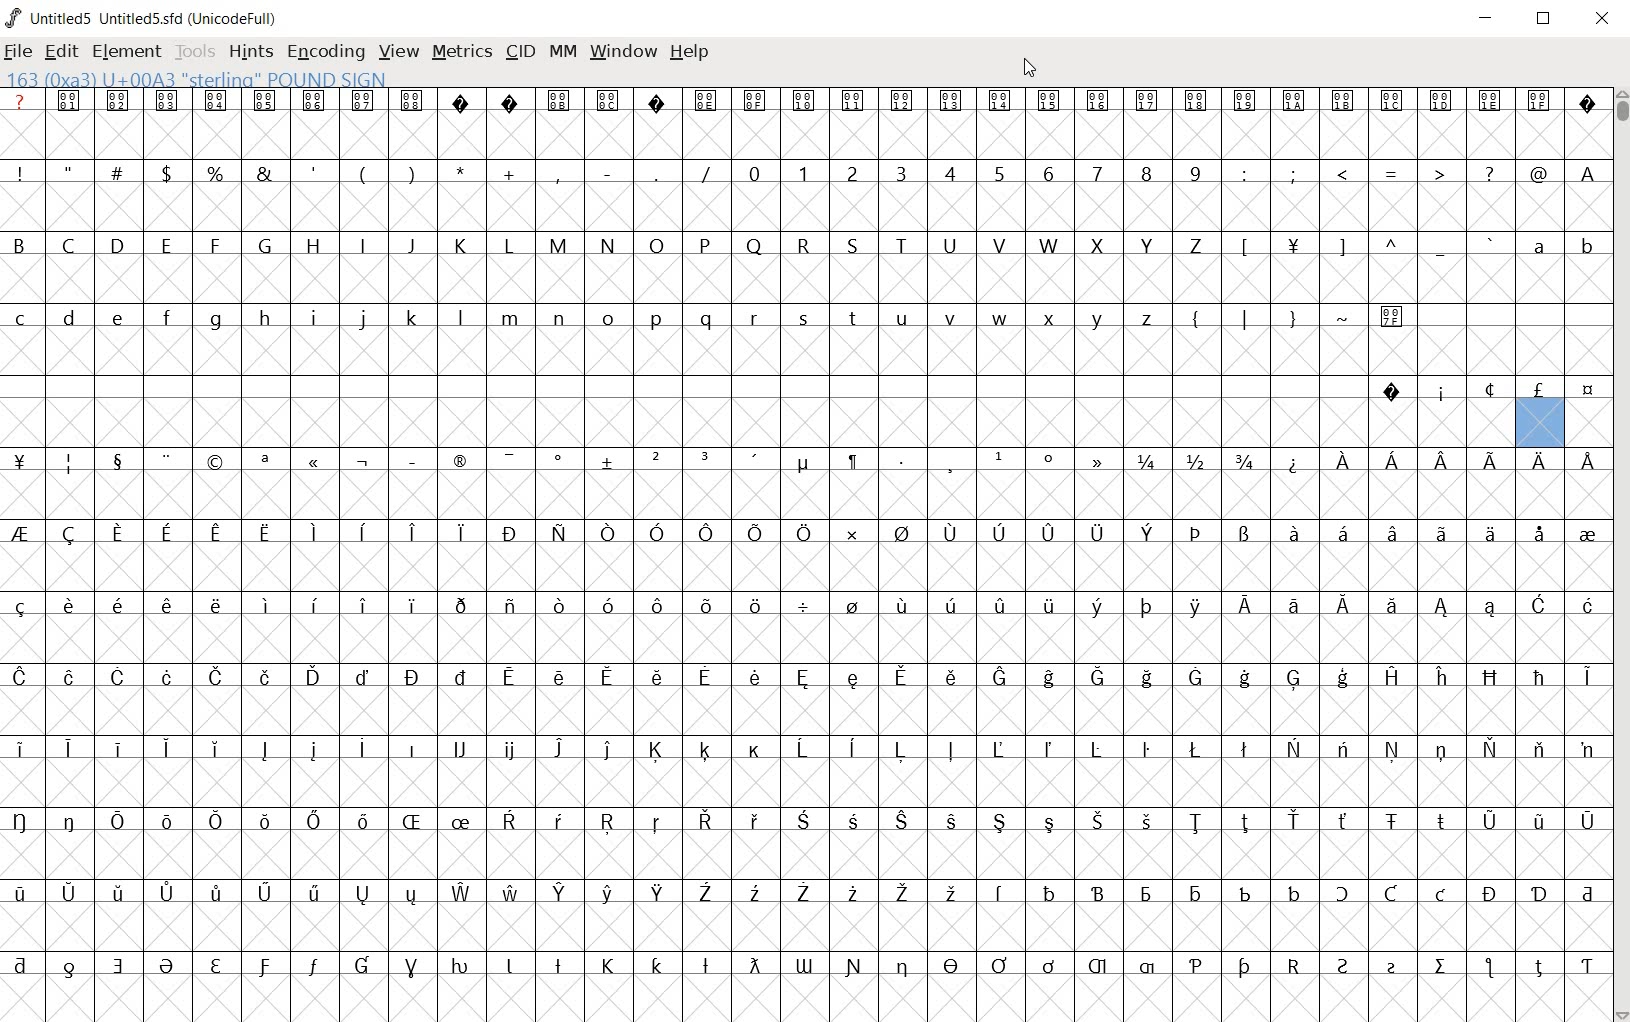  Describe the element at coordinates (949, 172) in the screenshot. I see `4` at that location.